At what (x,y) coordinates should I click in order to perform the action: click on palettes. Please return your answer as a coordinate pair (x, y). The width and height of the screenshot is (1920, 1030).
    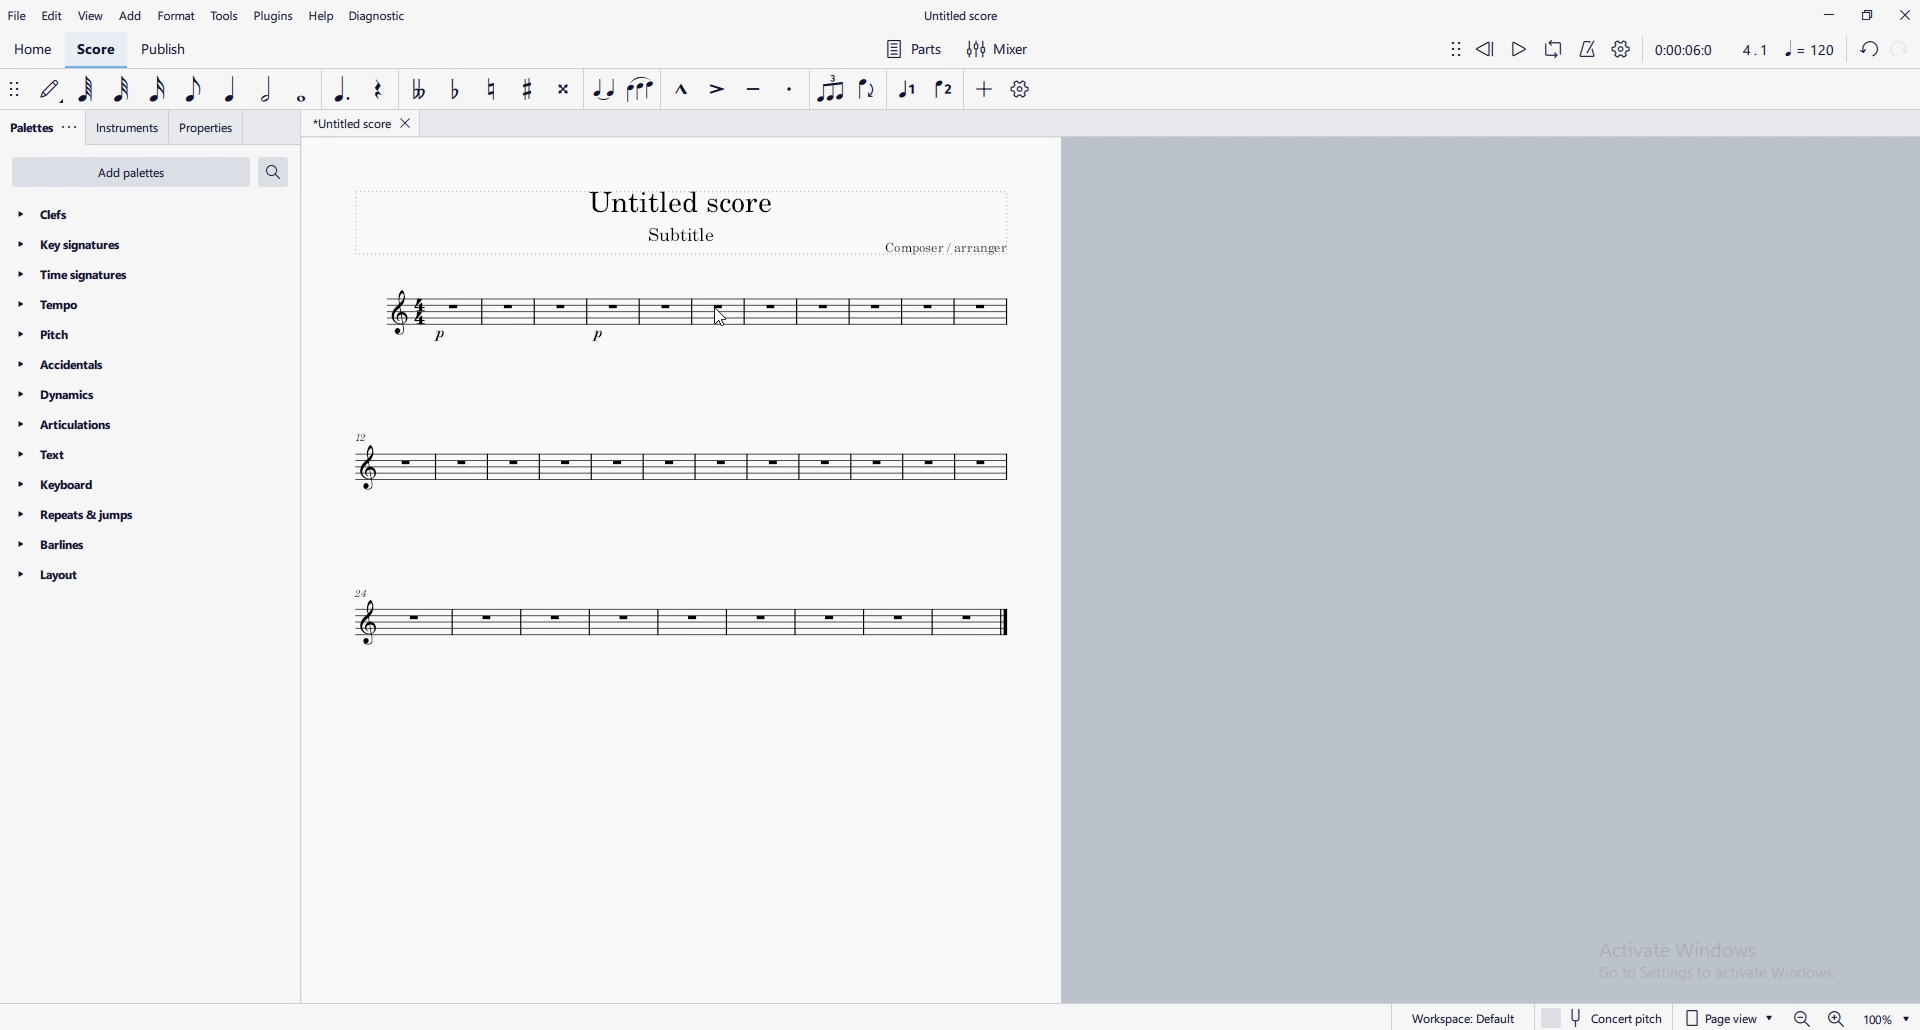
    Looking at the image, I should click on (32, 128).